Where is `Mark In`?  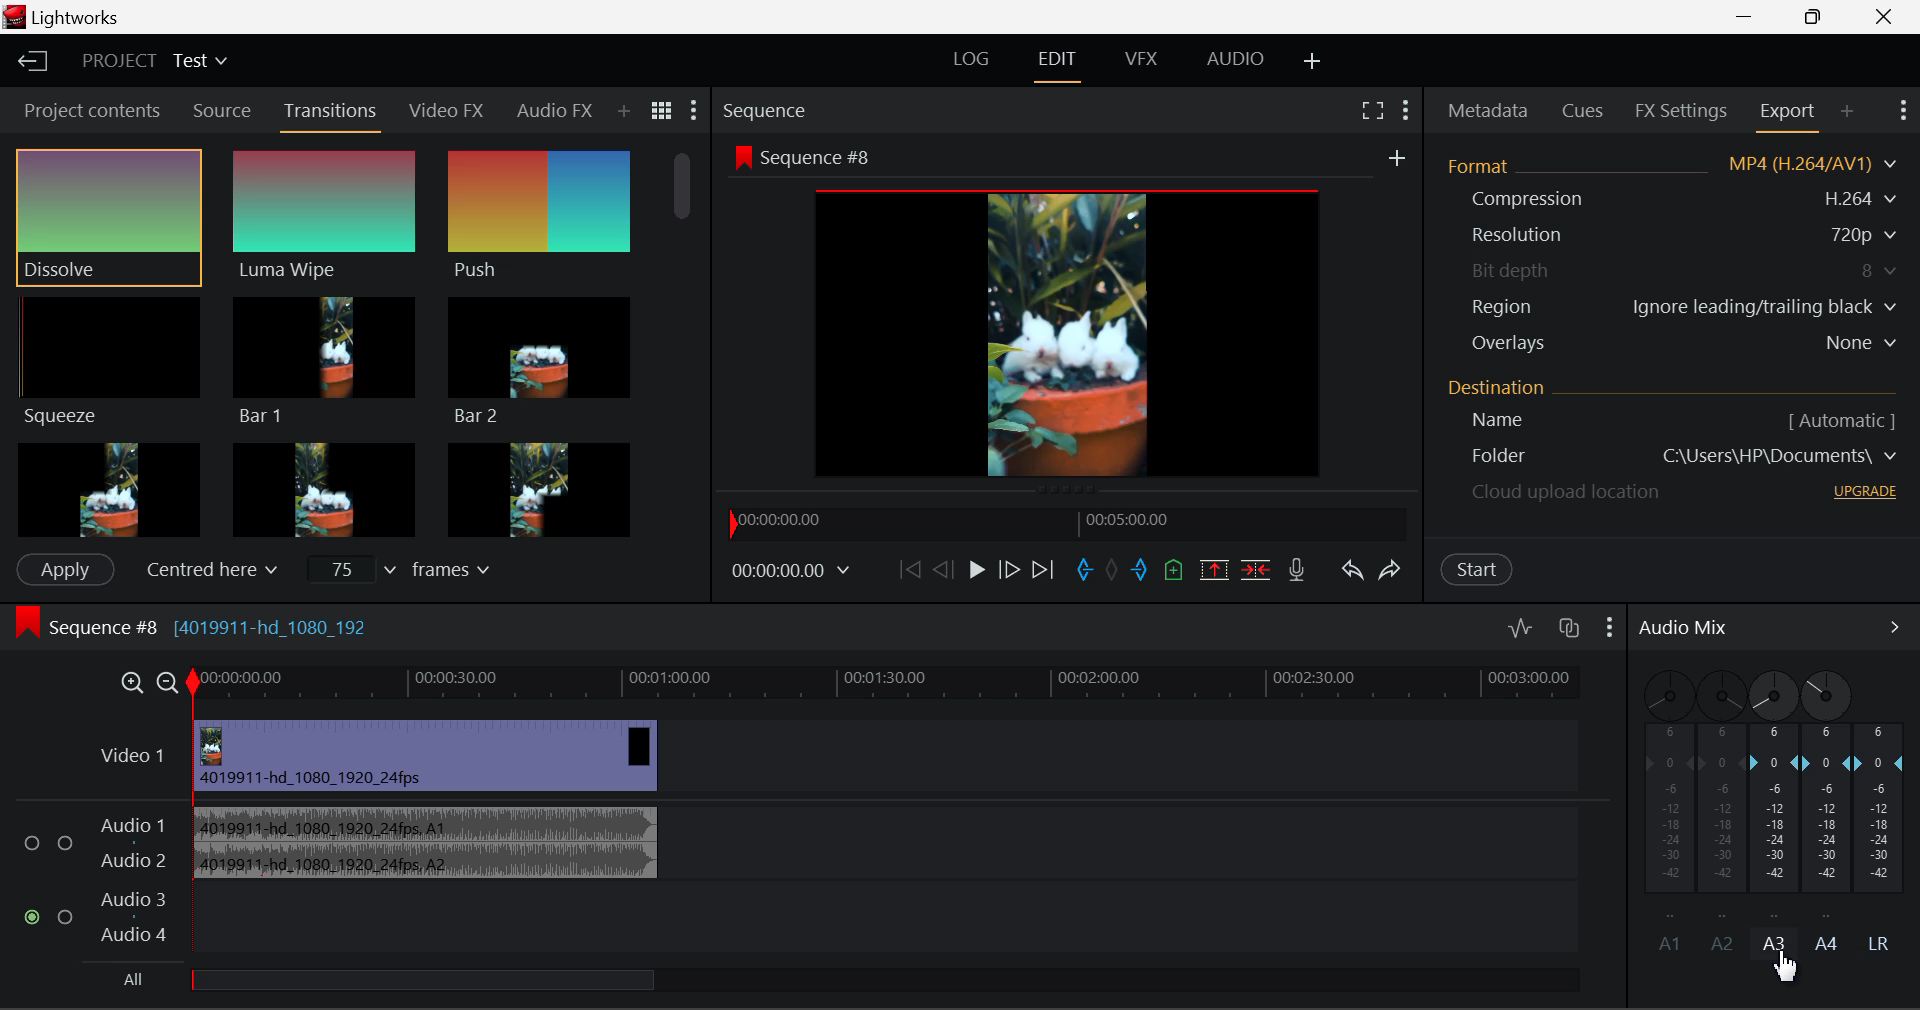 Mark In is located at coordinates (1085, 574).